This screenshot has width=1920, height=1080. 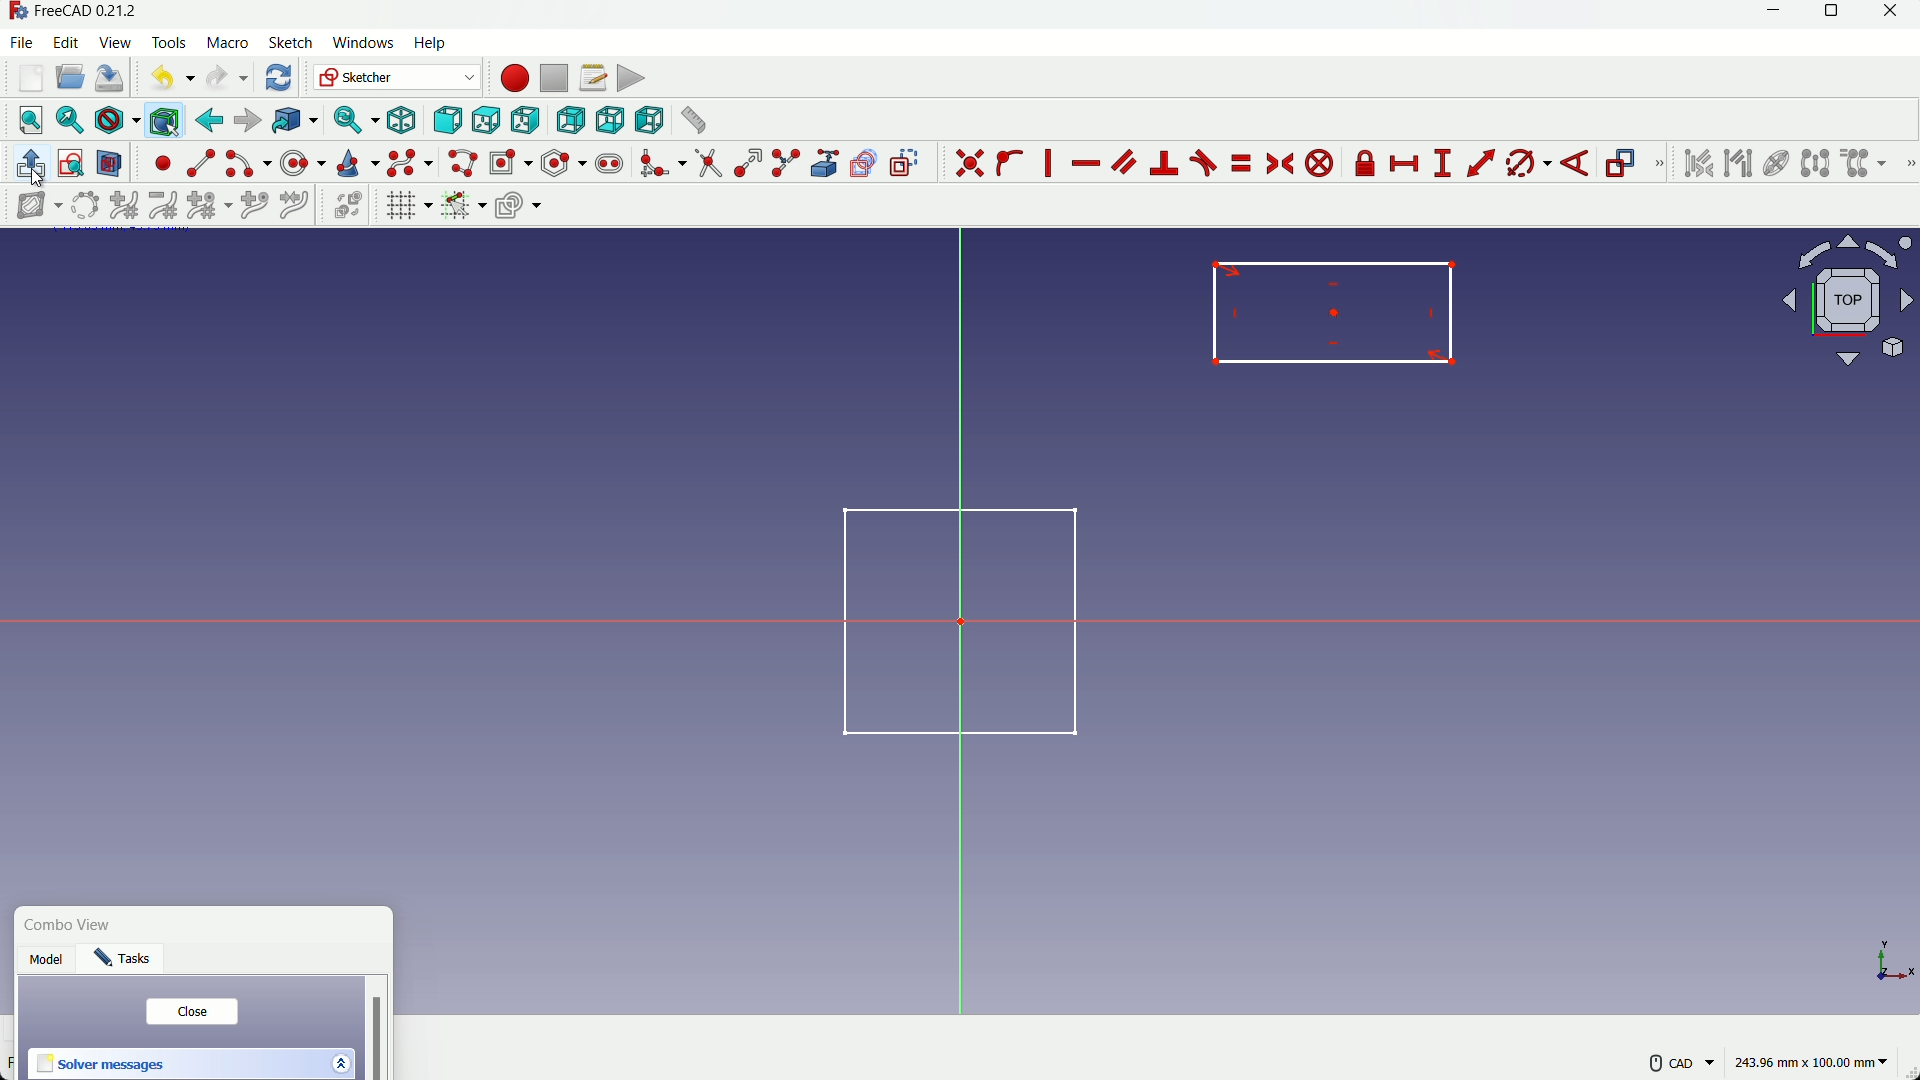 I want to click on back, so click(x=209, y=120).